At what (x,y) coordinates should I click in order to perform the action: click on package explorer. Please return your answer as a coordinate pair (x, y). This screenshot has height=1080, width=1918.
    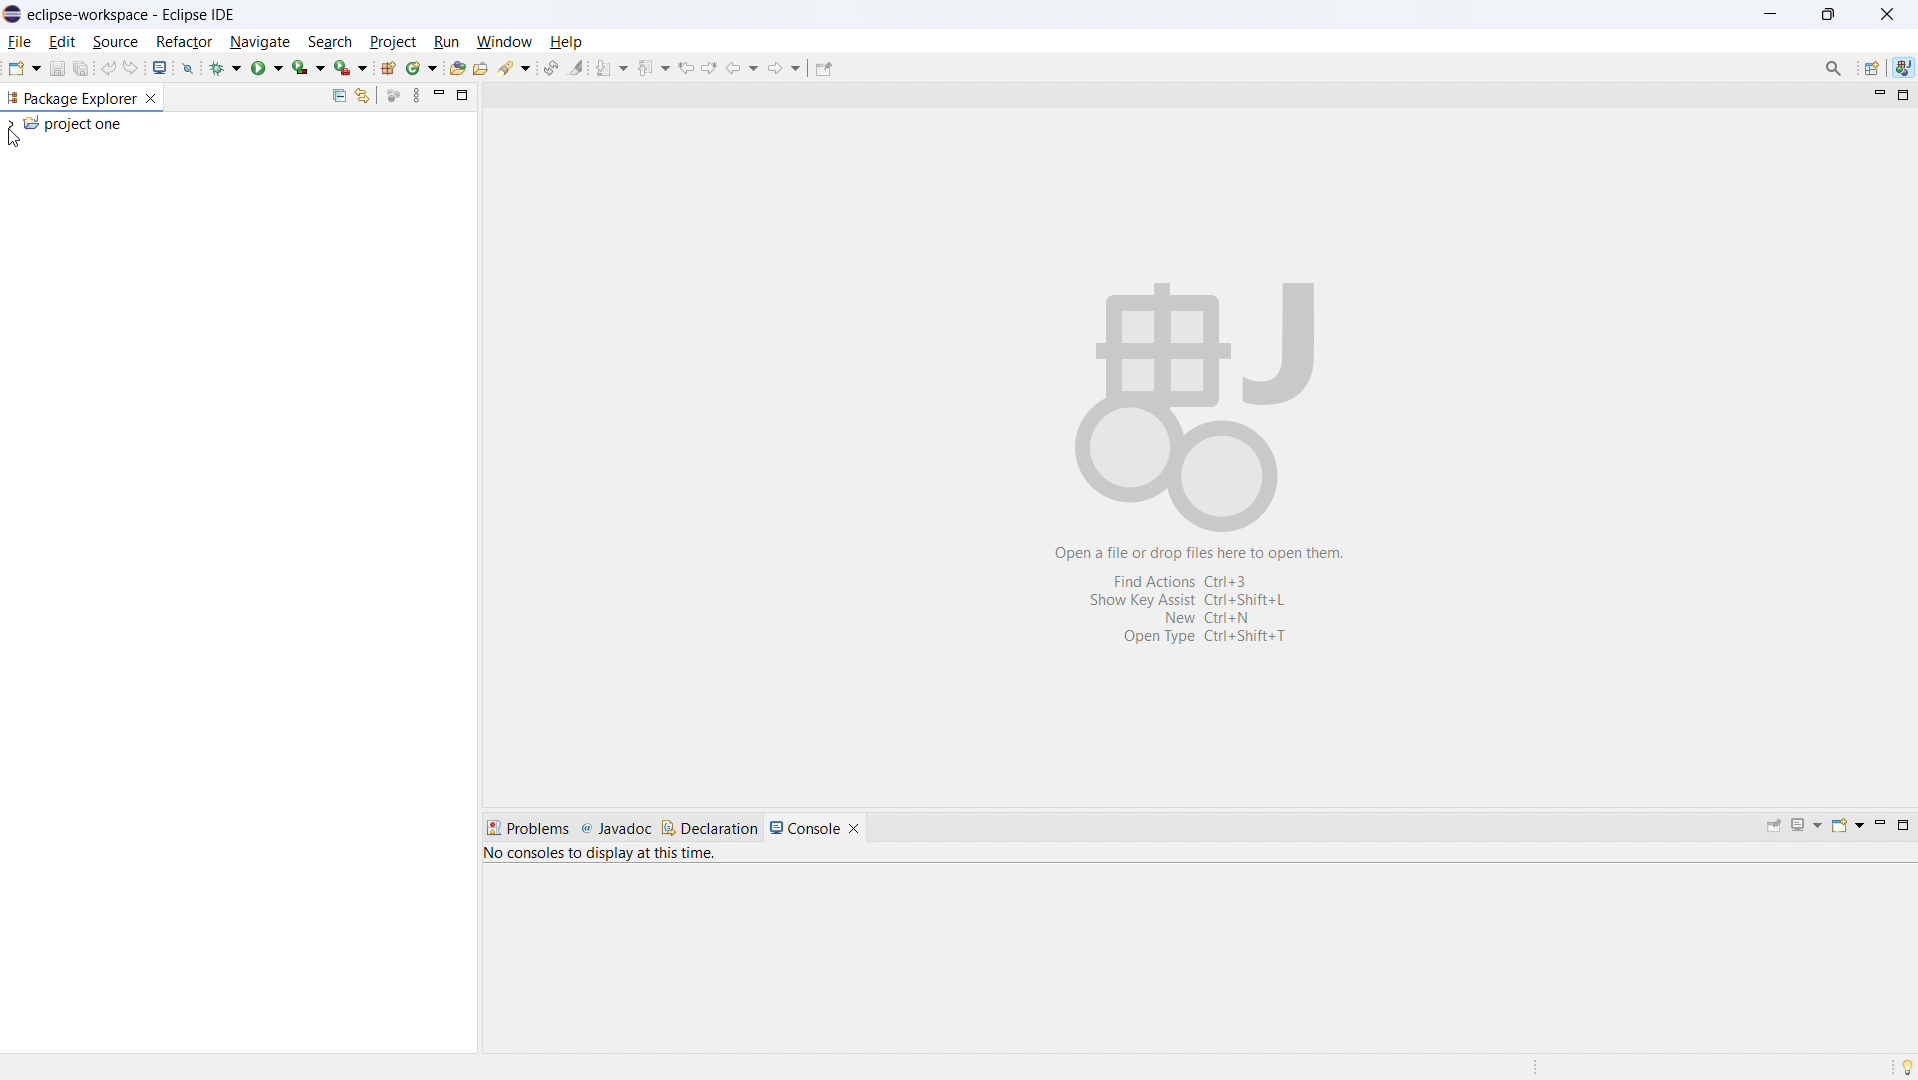
    Looking at the image, I should click on (72, 98).